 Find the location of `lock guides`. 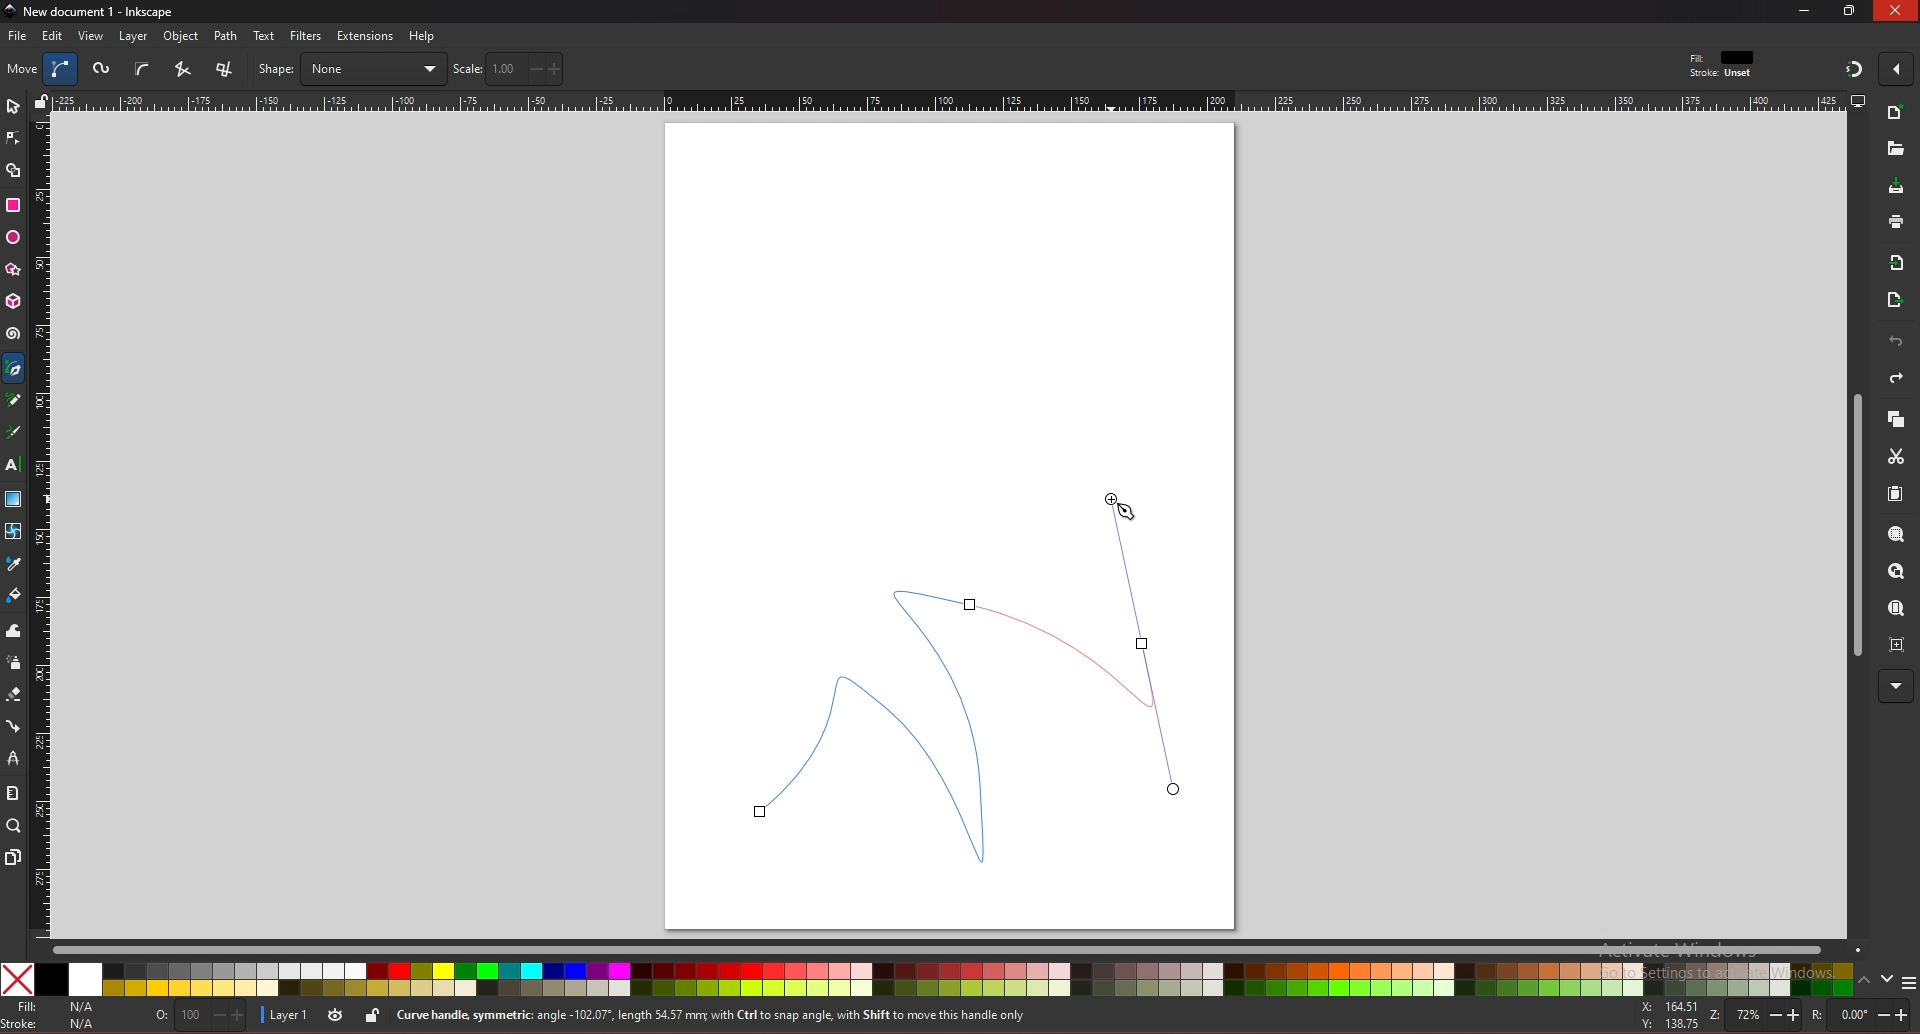

lock guides is located at coordinates (41, 101).